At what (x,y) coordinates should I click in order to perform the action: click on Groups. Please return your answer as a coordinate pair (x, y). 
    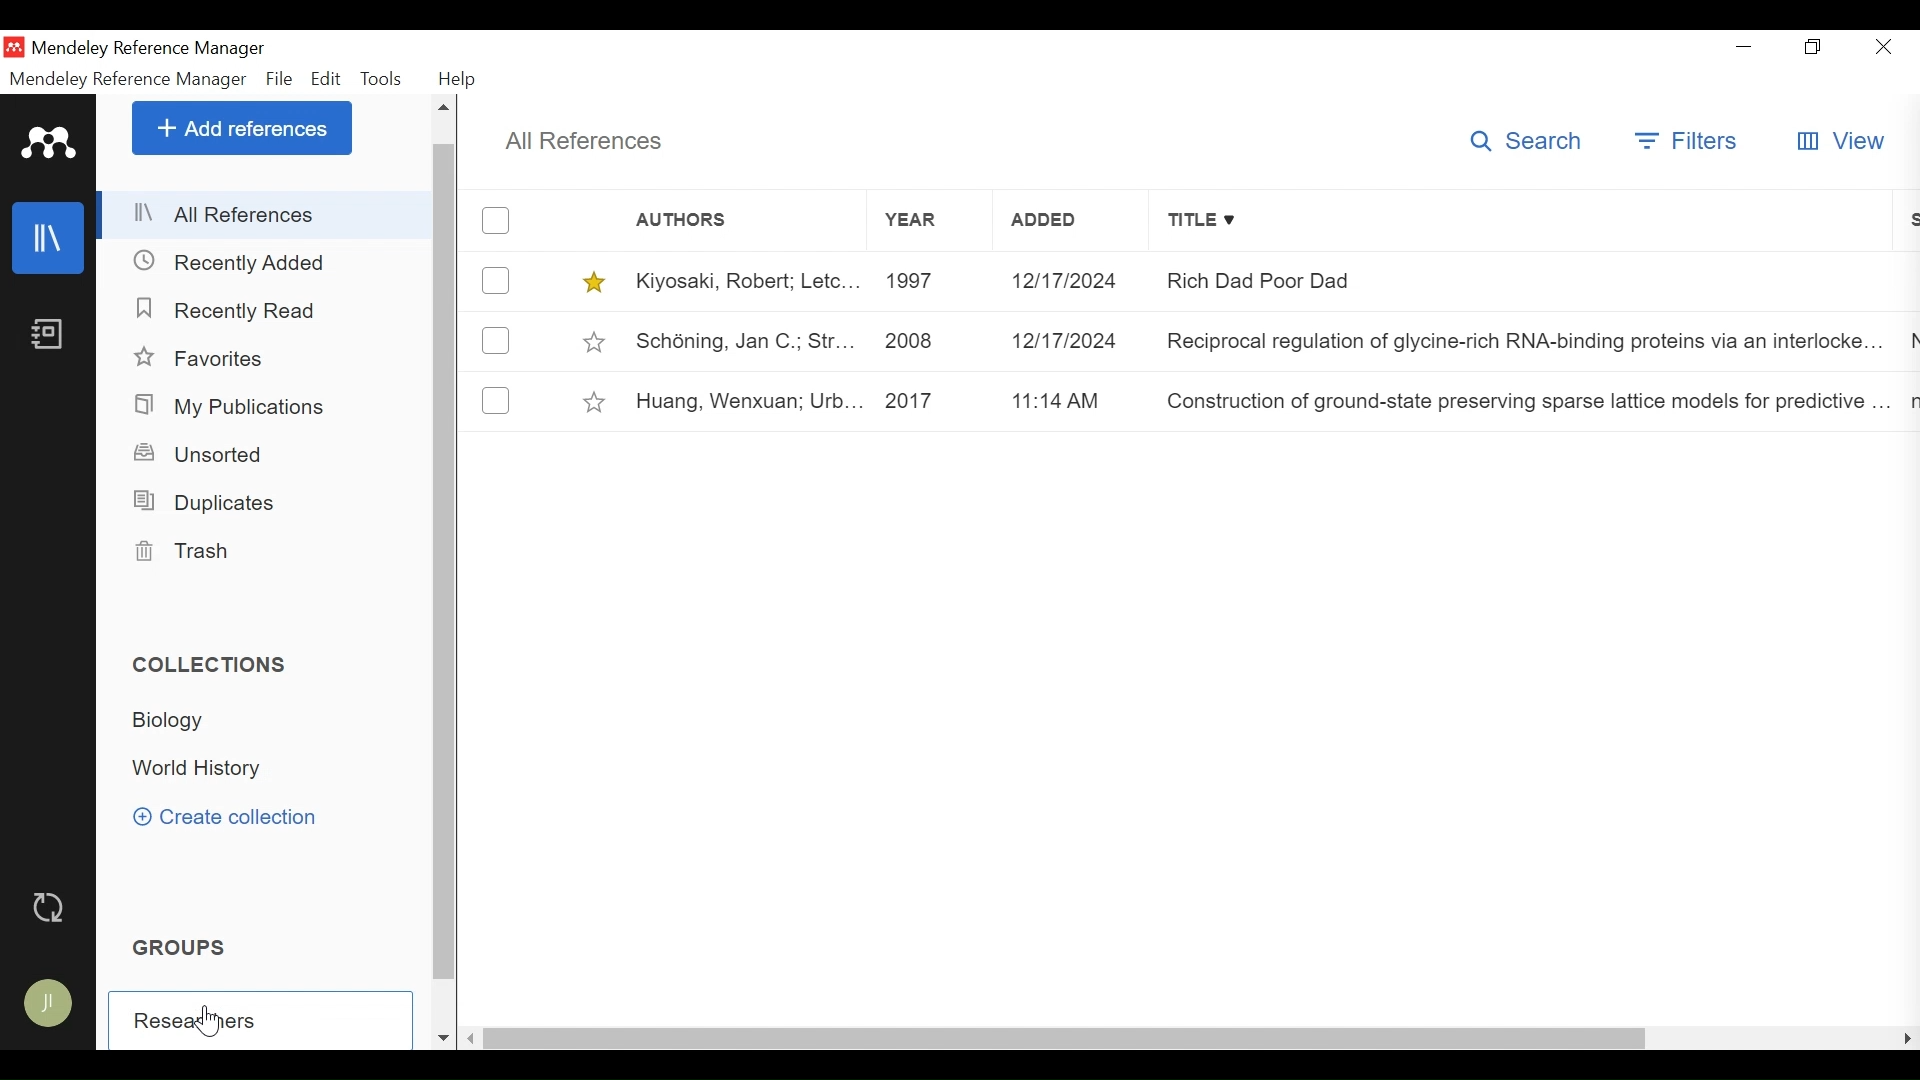
    Looking at the image, I should click on (184, 946).